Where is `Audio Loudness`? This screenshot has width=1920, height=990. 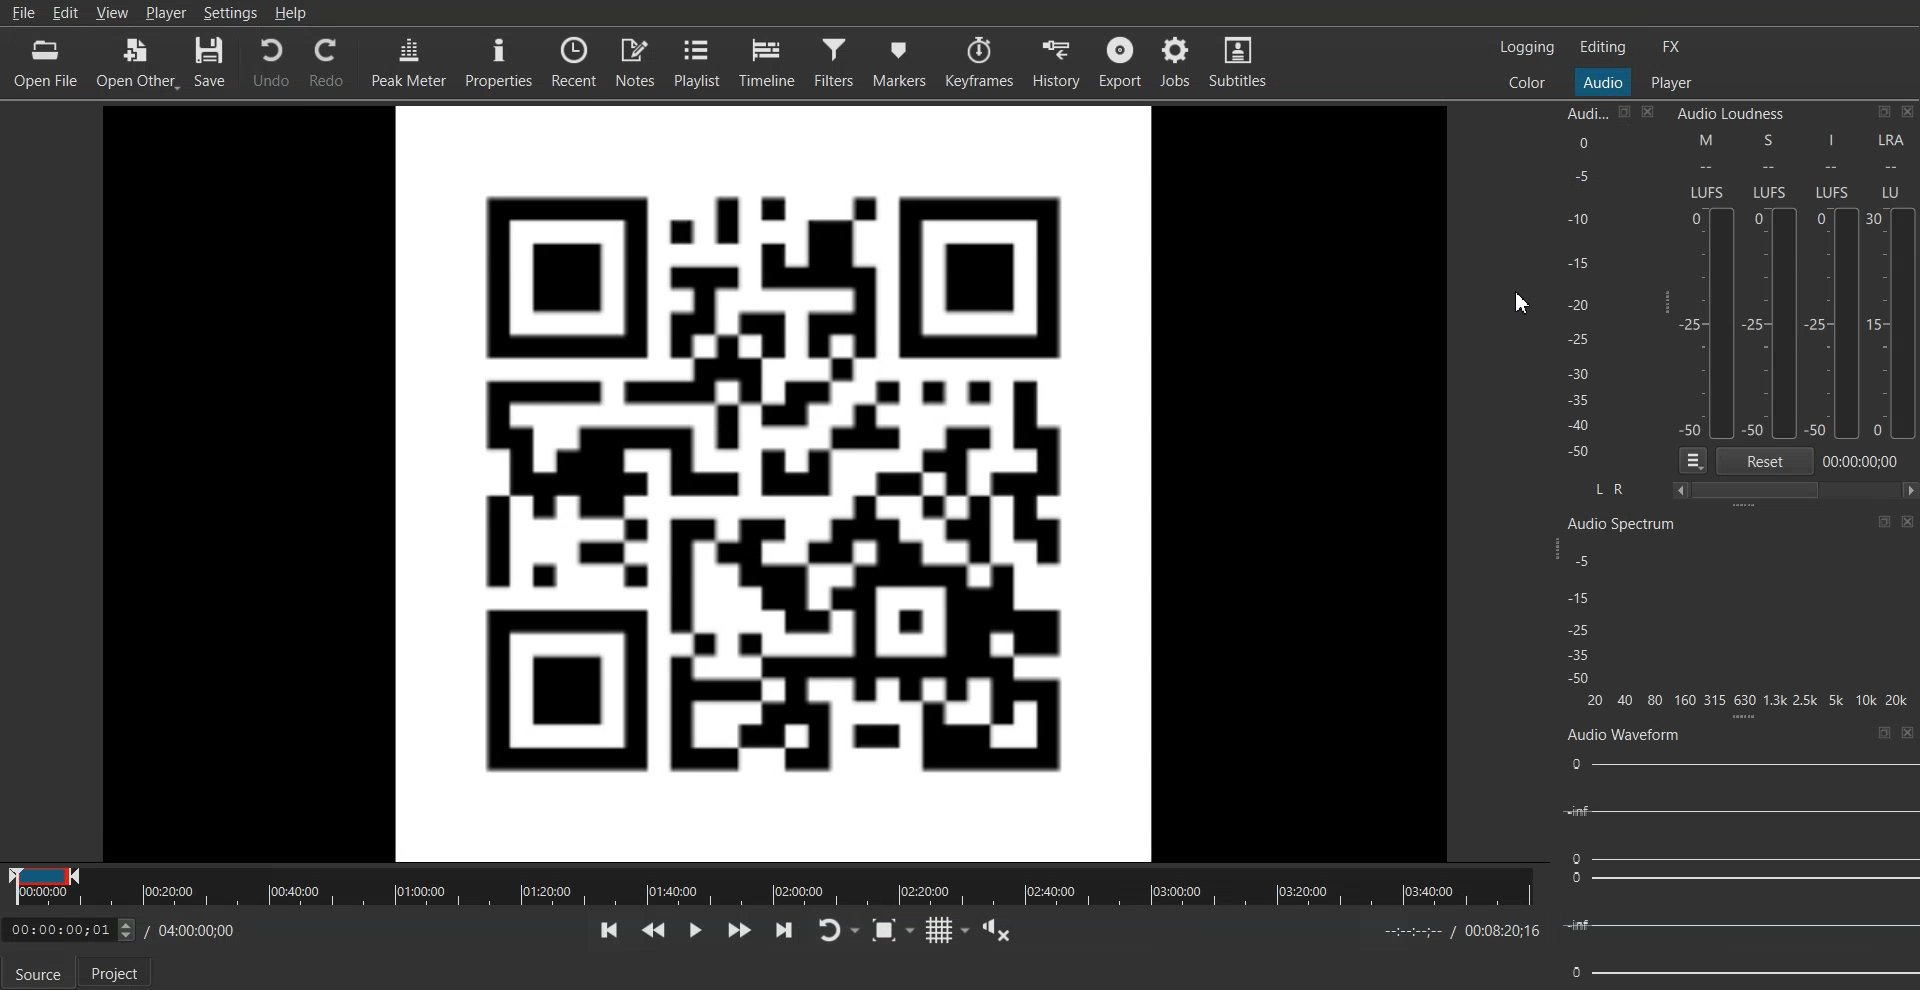
Audio Loudness is located at coordinates (1731, 115).